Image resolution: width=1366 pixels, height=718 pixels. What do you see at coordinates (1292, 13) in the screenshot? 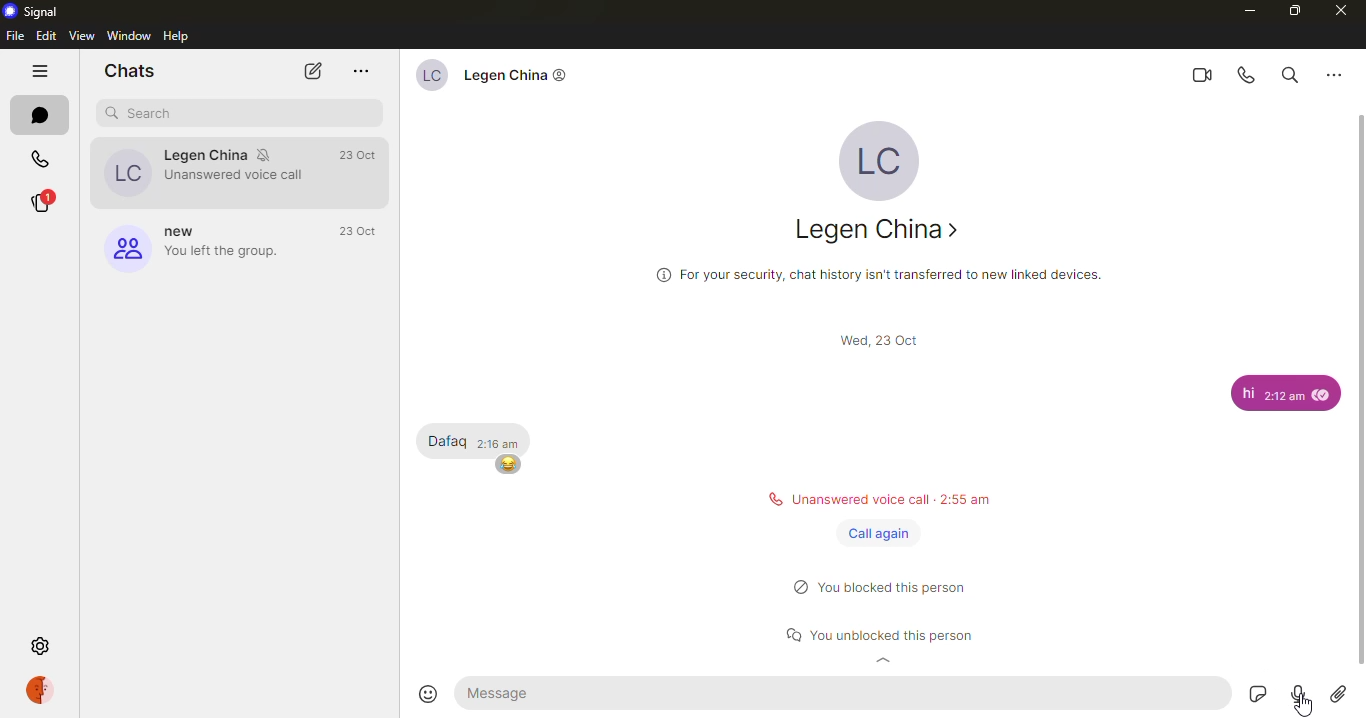
I see `maximize` at bounding box center [1292, 13].